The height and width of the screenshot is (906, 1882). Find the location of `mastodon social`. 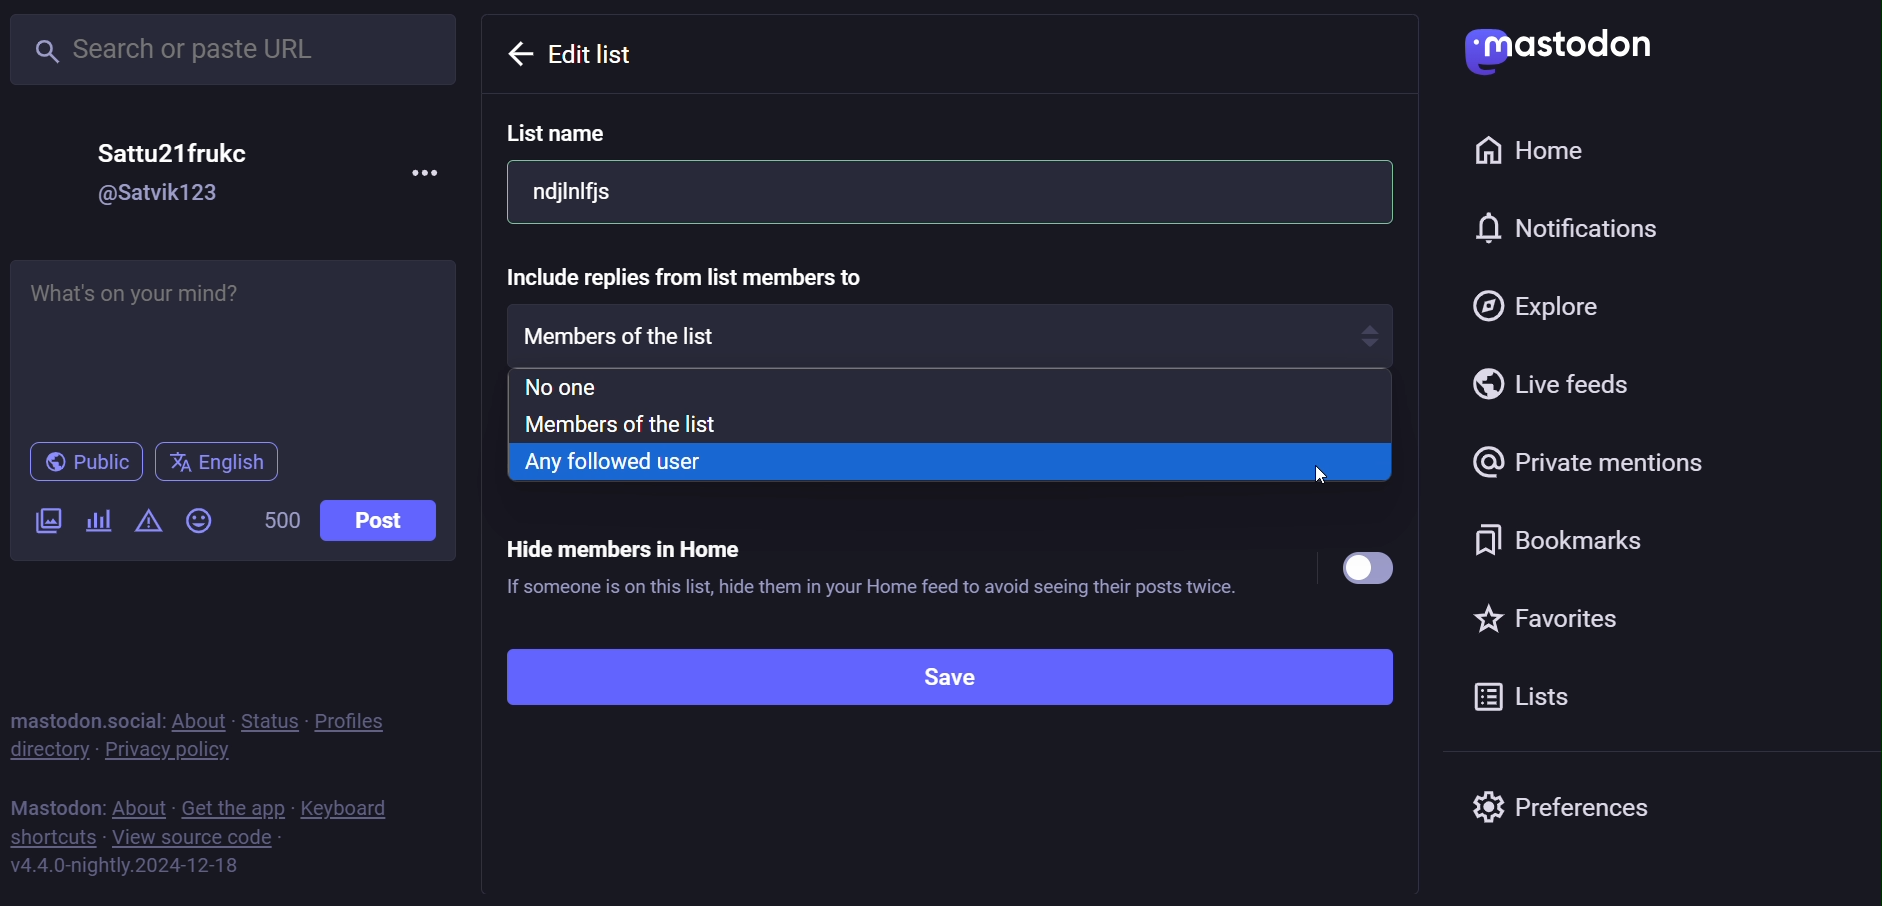

mastodon social is located at coordinates (85, 716).